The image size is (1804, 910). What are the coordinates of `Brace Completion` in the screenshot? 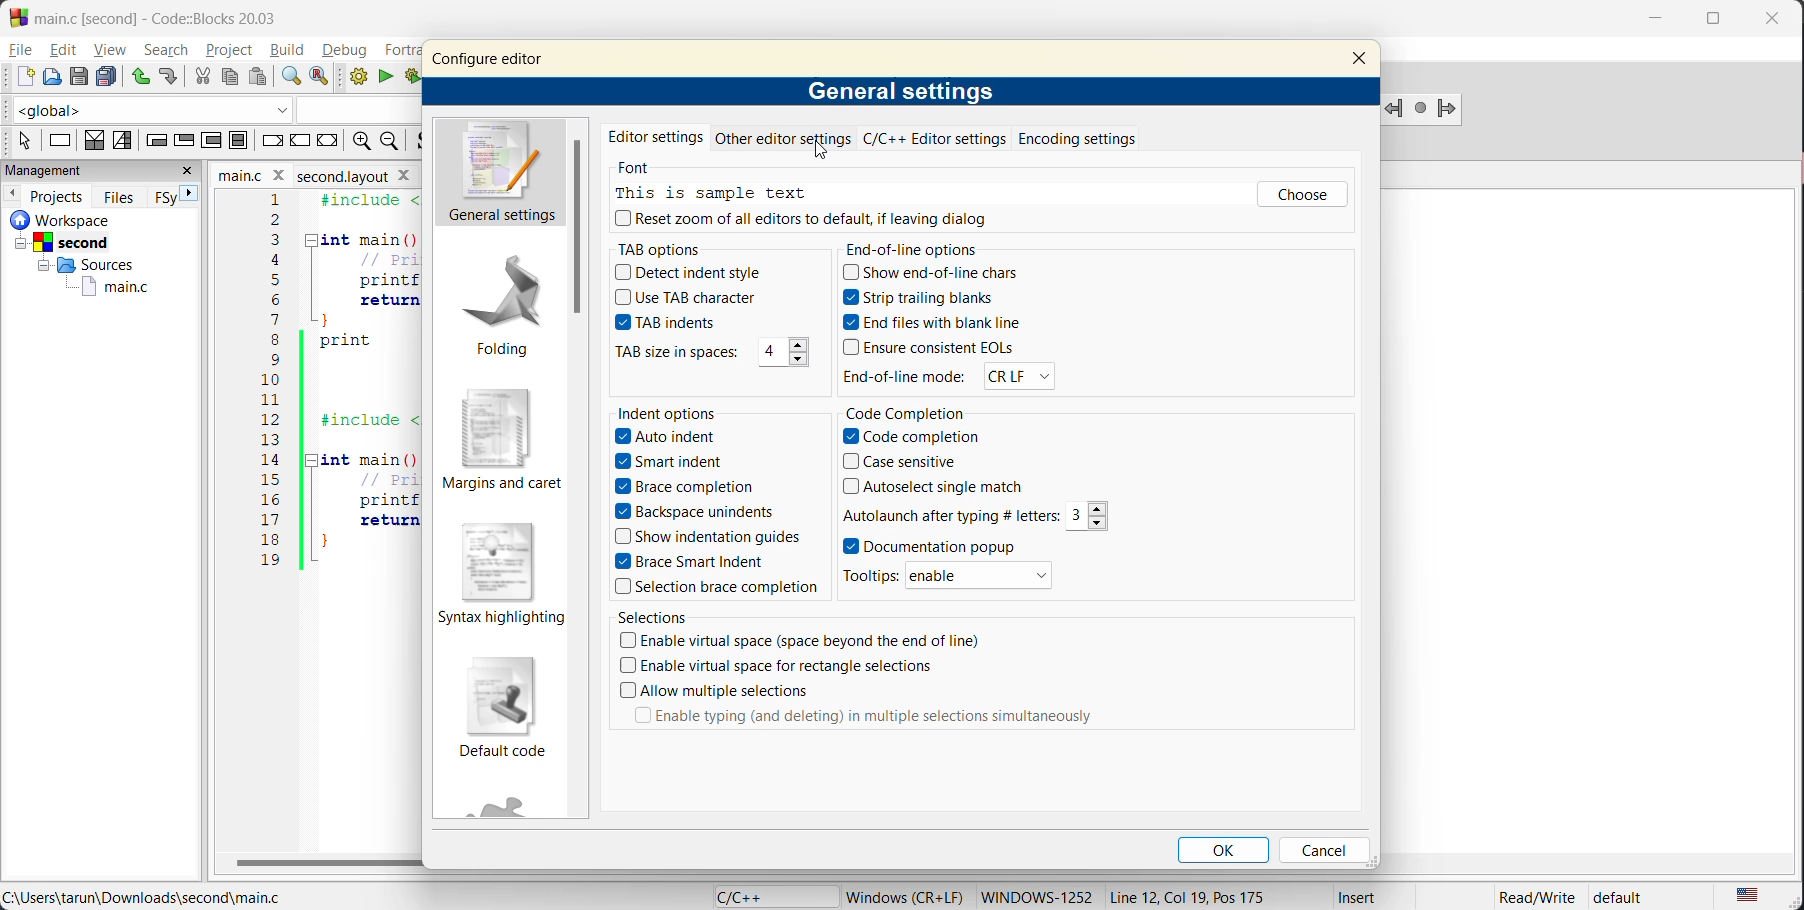 It's located at (688, 486).